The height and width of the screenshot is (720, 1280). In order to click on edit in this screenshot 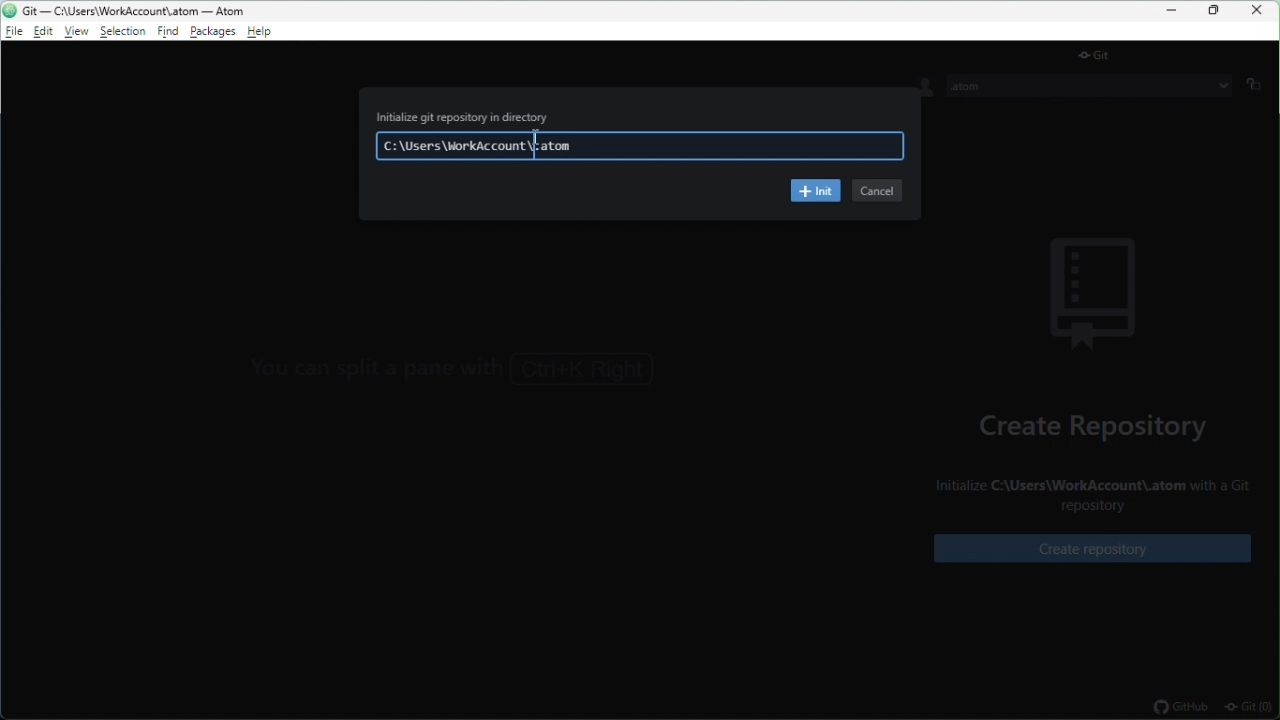, I will do `click(46, 32)`.